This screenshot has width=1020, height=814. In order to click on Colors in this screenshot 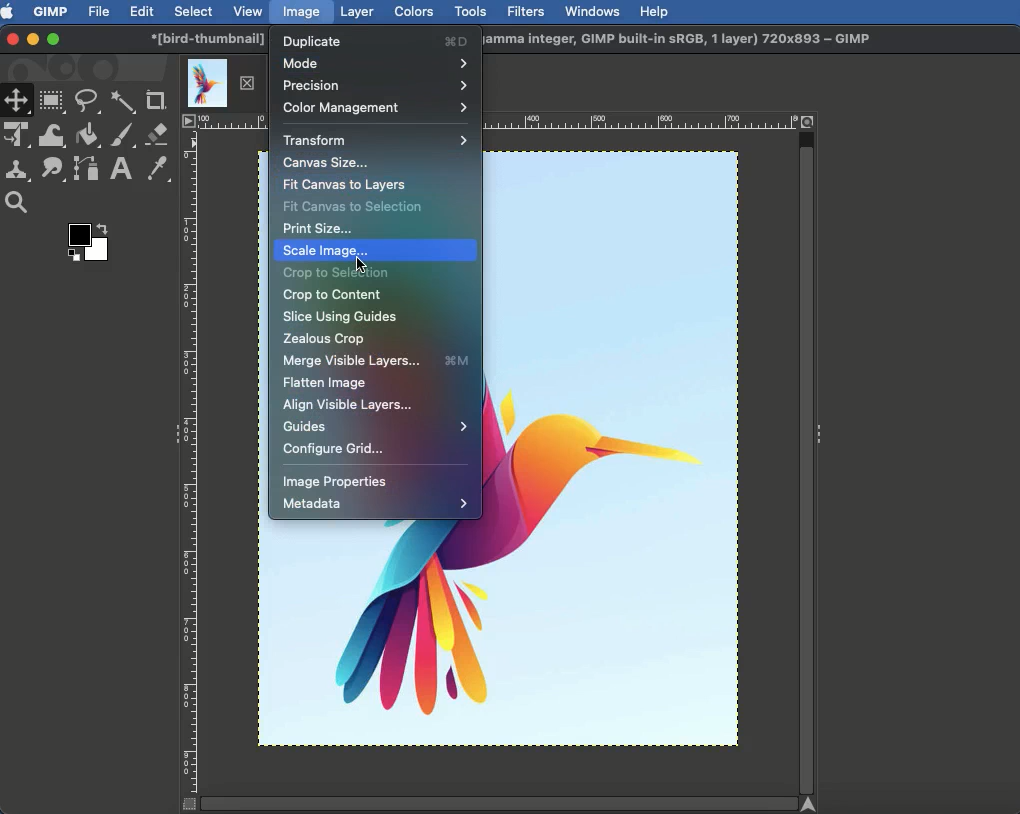, I will do `click(413, 12)`.